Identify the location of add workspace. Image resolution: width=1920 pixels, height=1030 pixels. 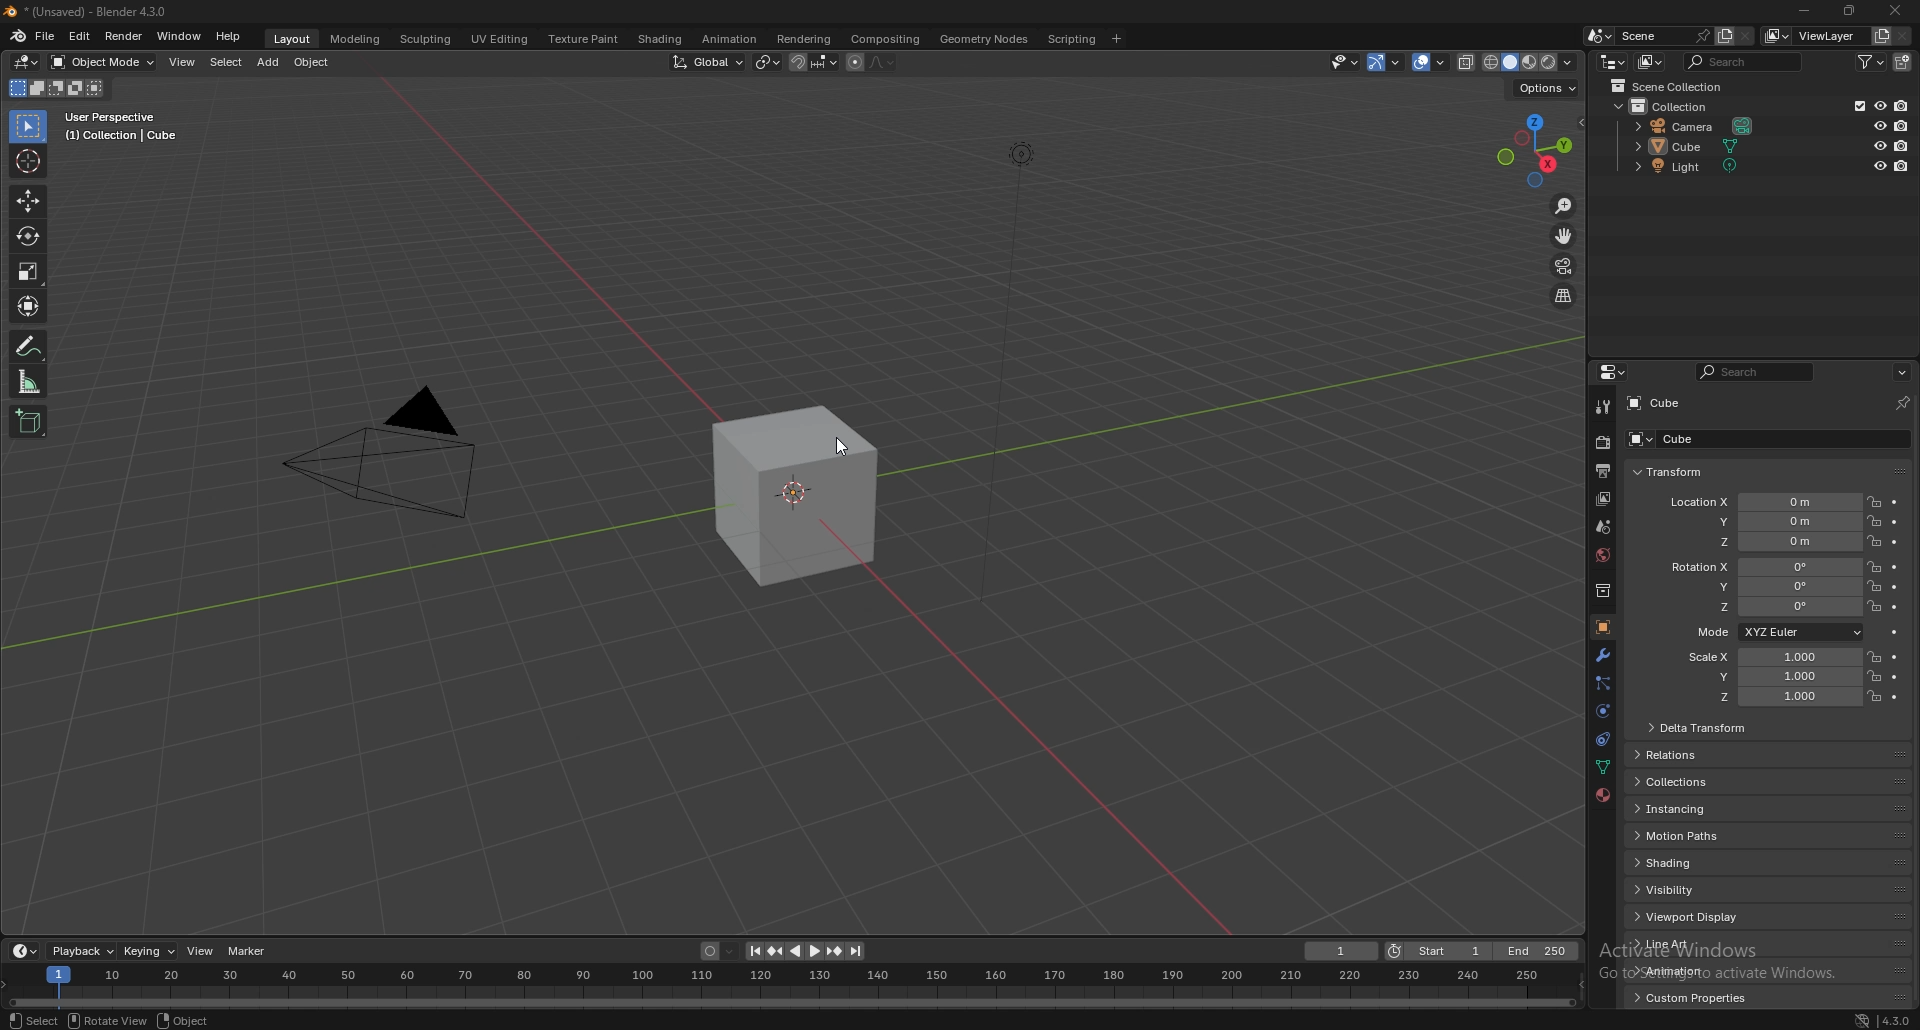
(1118, 39).